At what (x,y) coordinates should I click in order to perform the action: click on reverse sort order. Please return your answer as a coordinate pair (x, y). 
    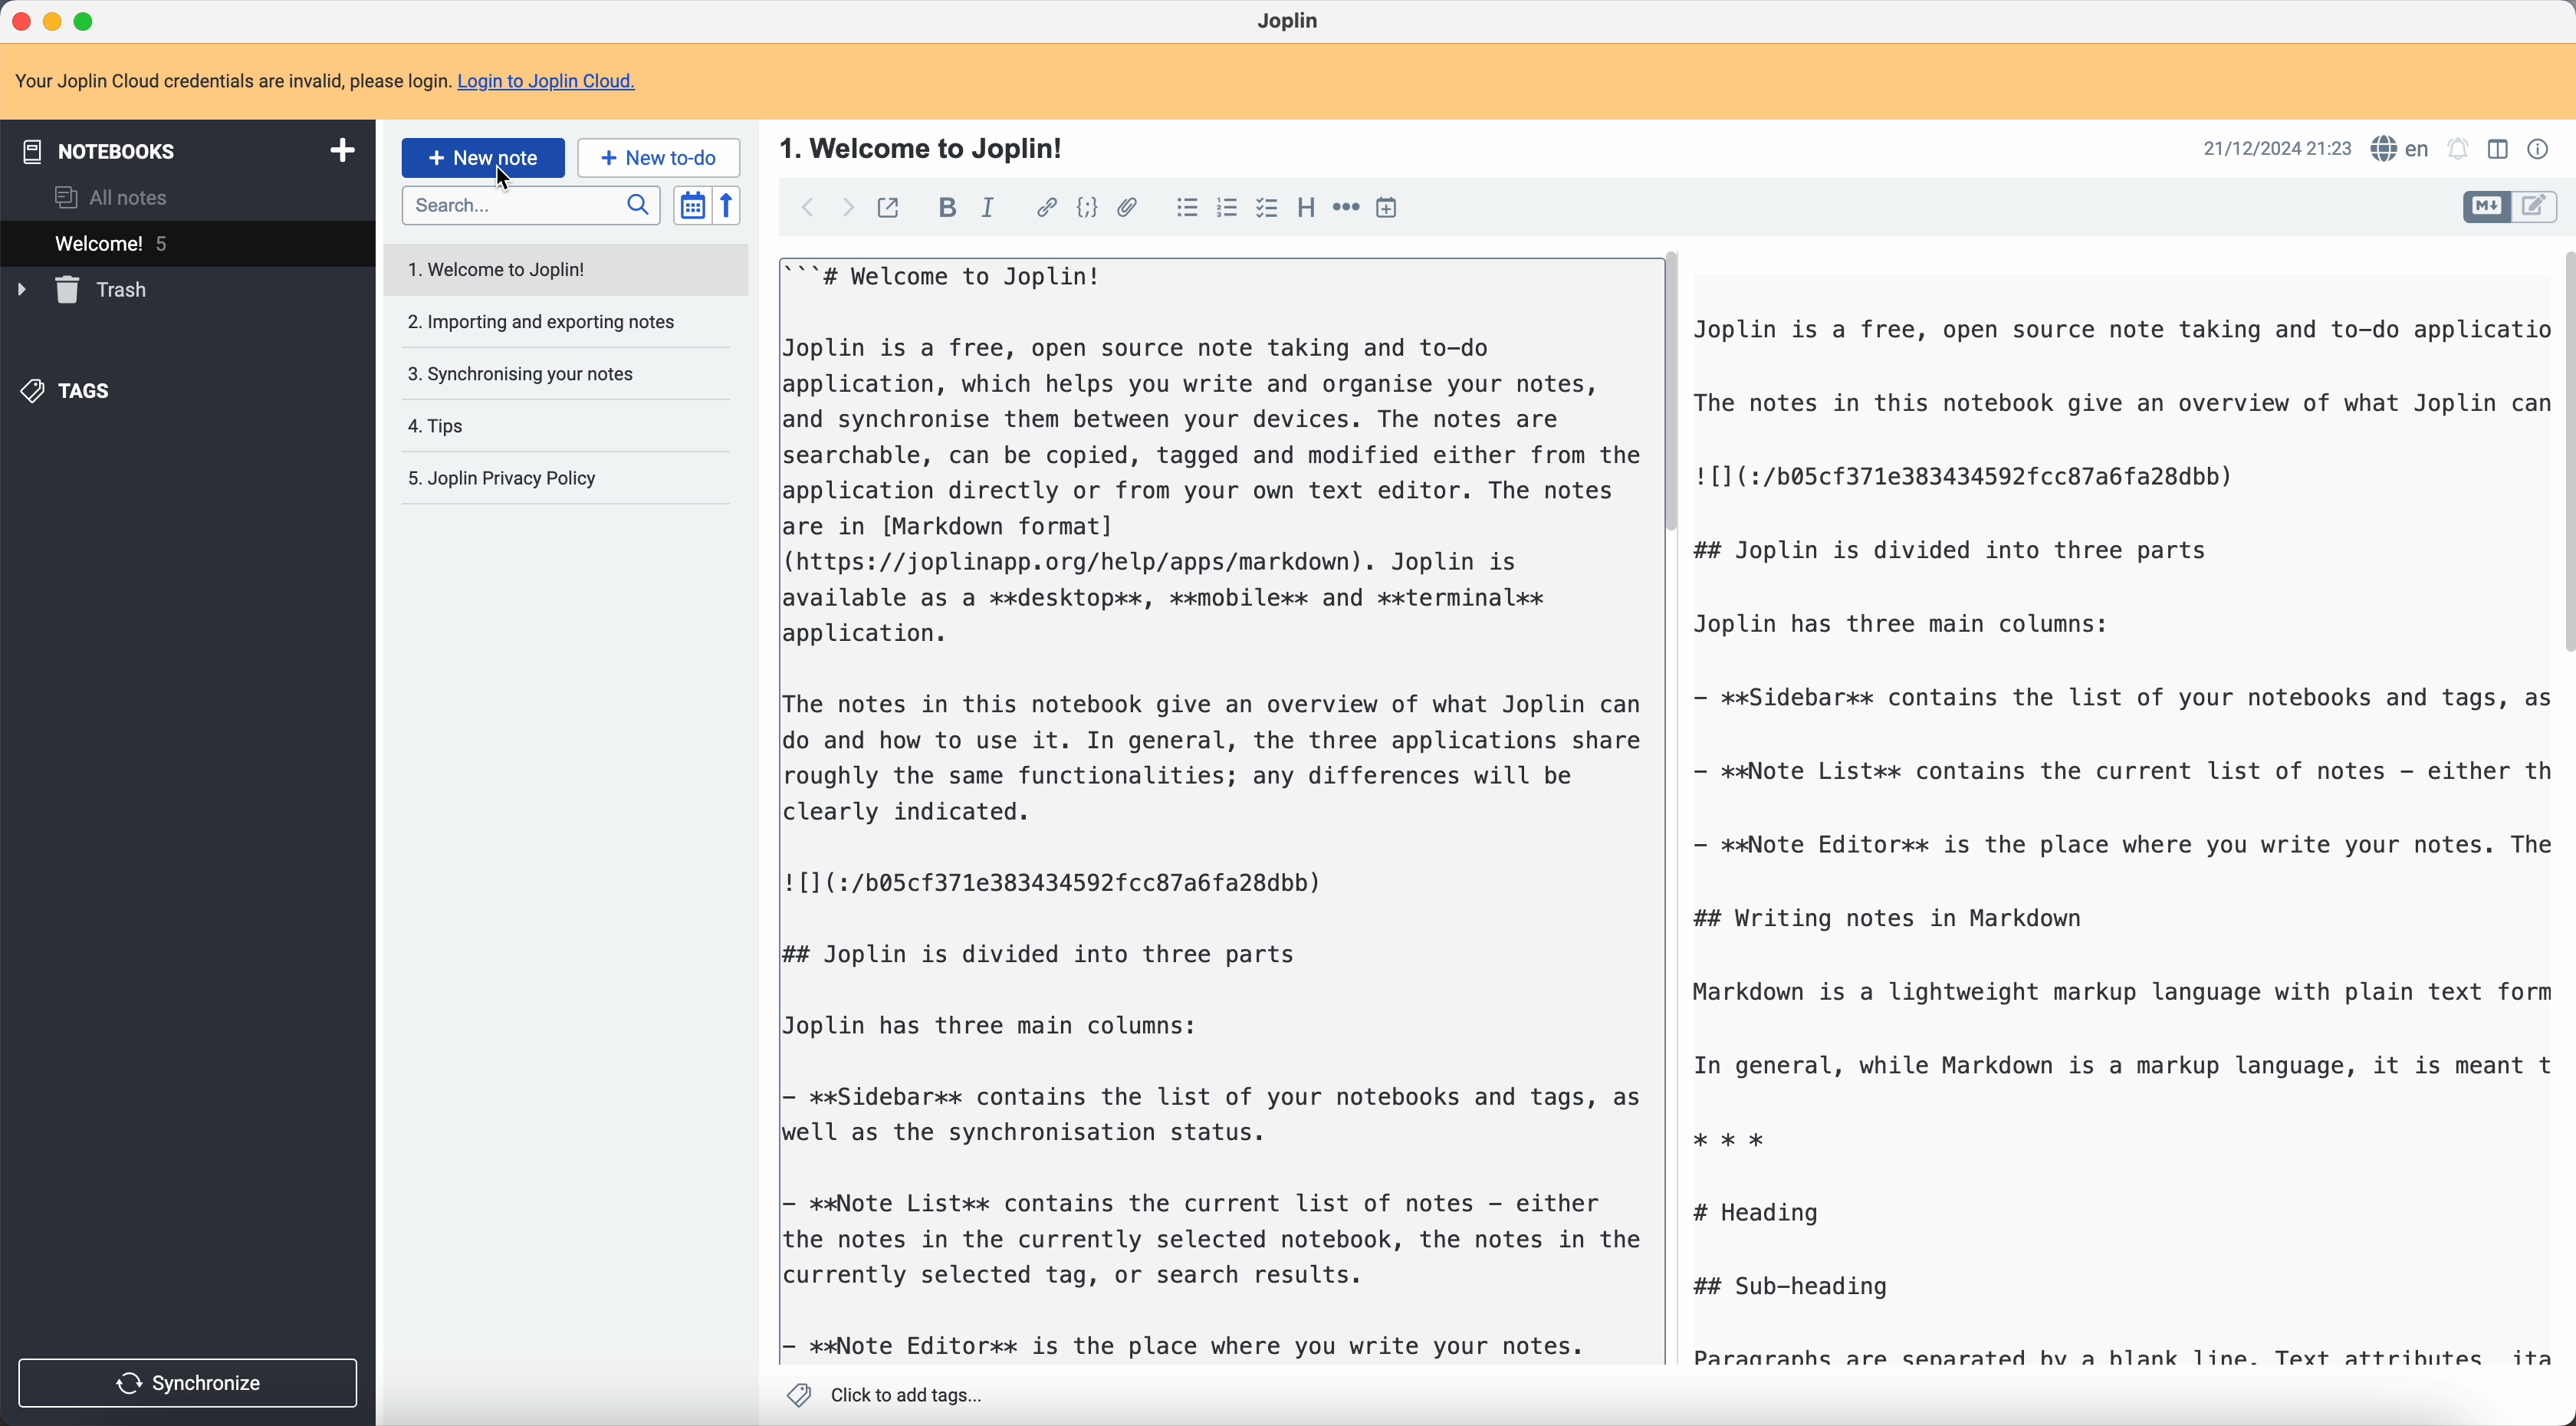
    Looking at the image, I should click on (726, 206).